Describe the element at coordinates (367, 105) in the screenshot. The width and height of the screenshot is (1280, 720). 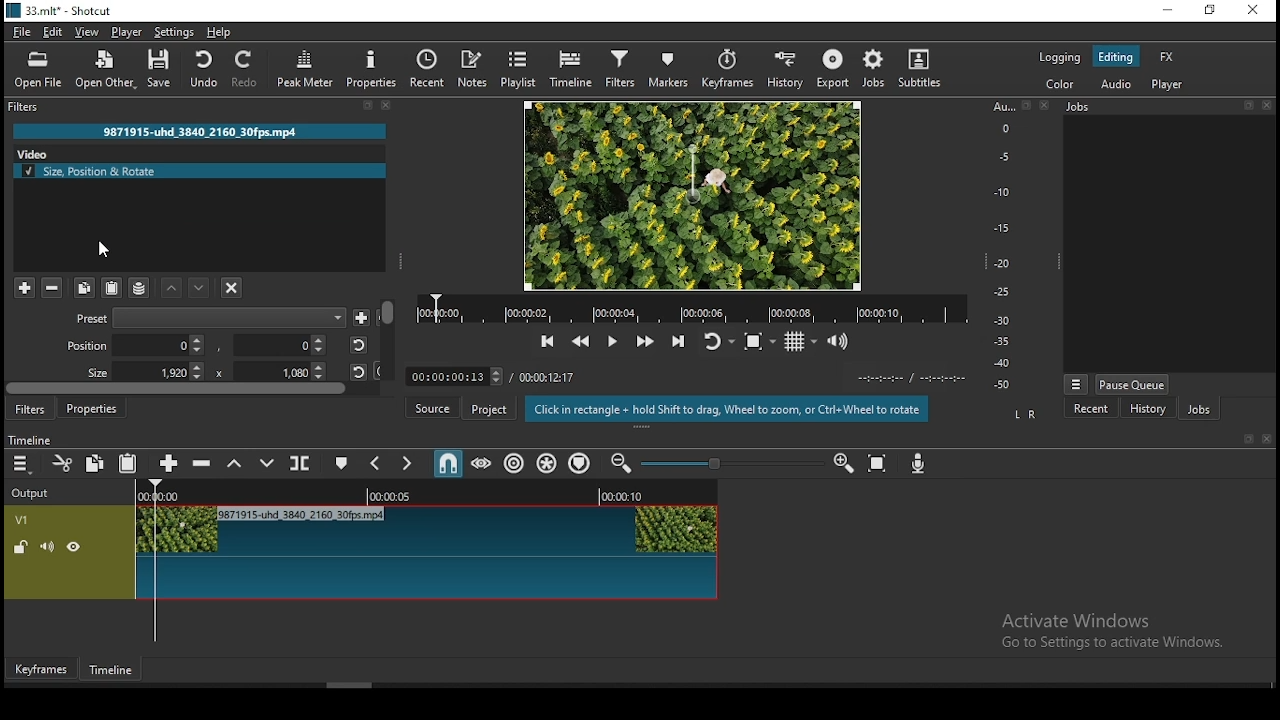
I see `resize` at that location.